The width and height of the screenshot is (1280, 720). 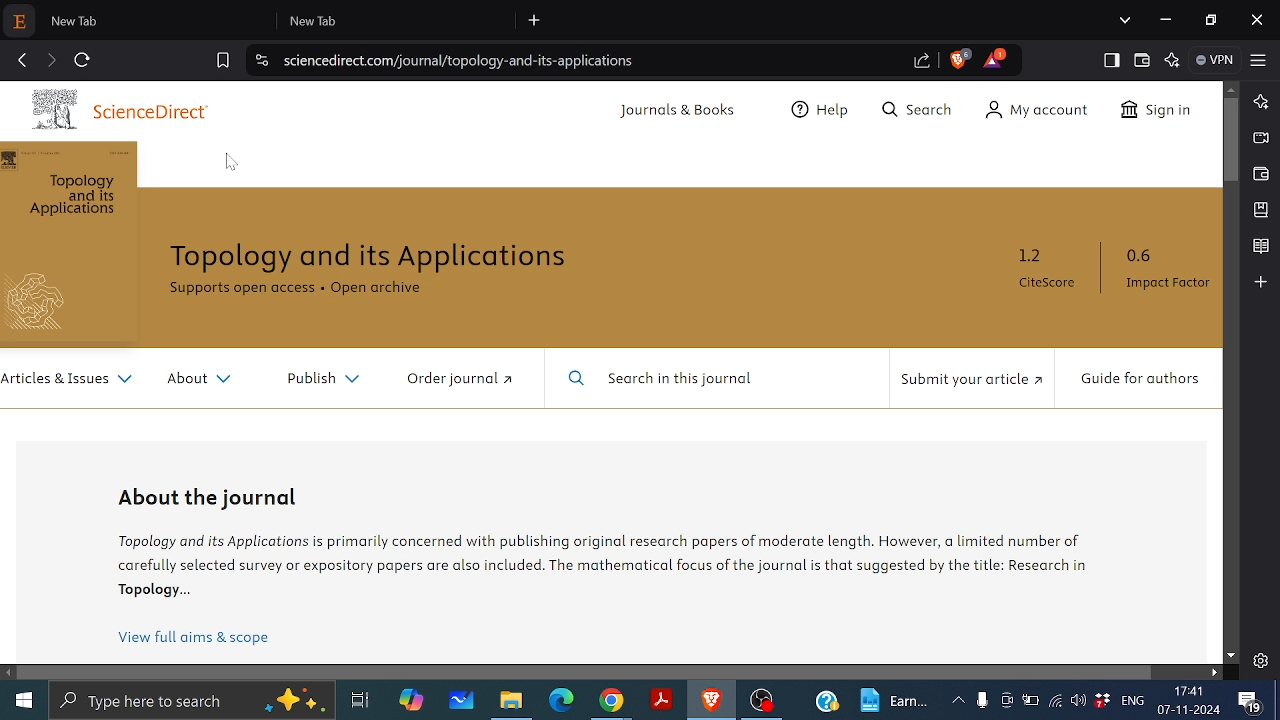 I want to click on View full aims & scope, so click(x=196, y=638).